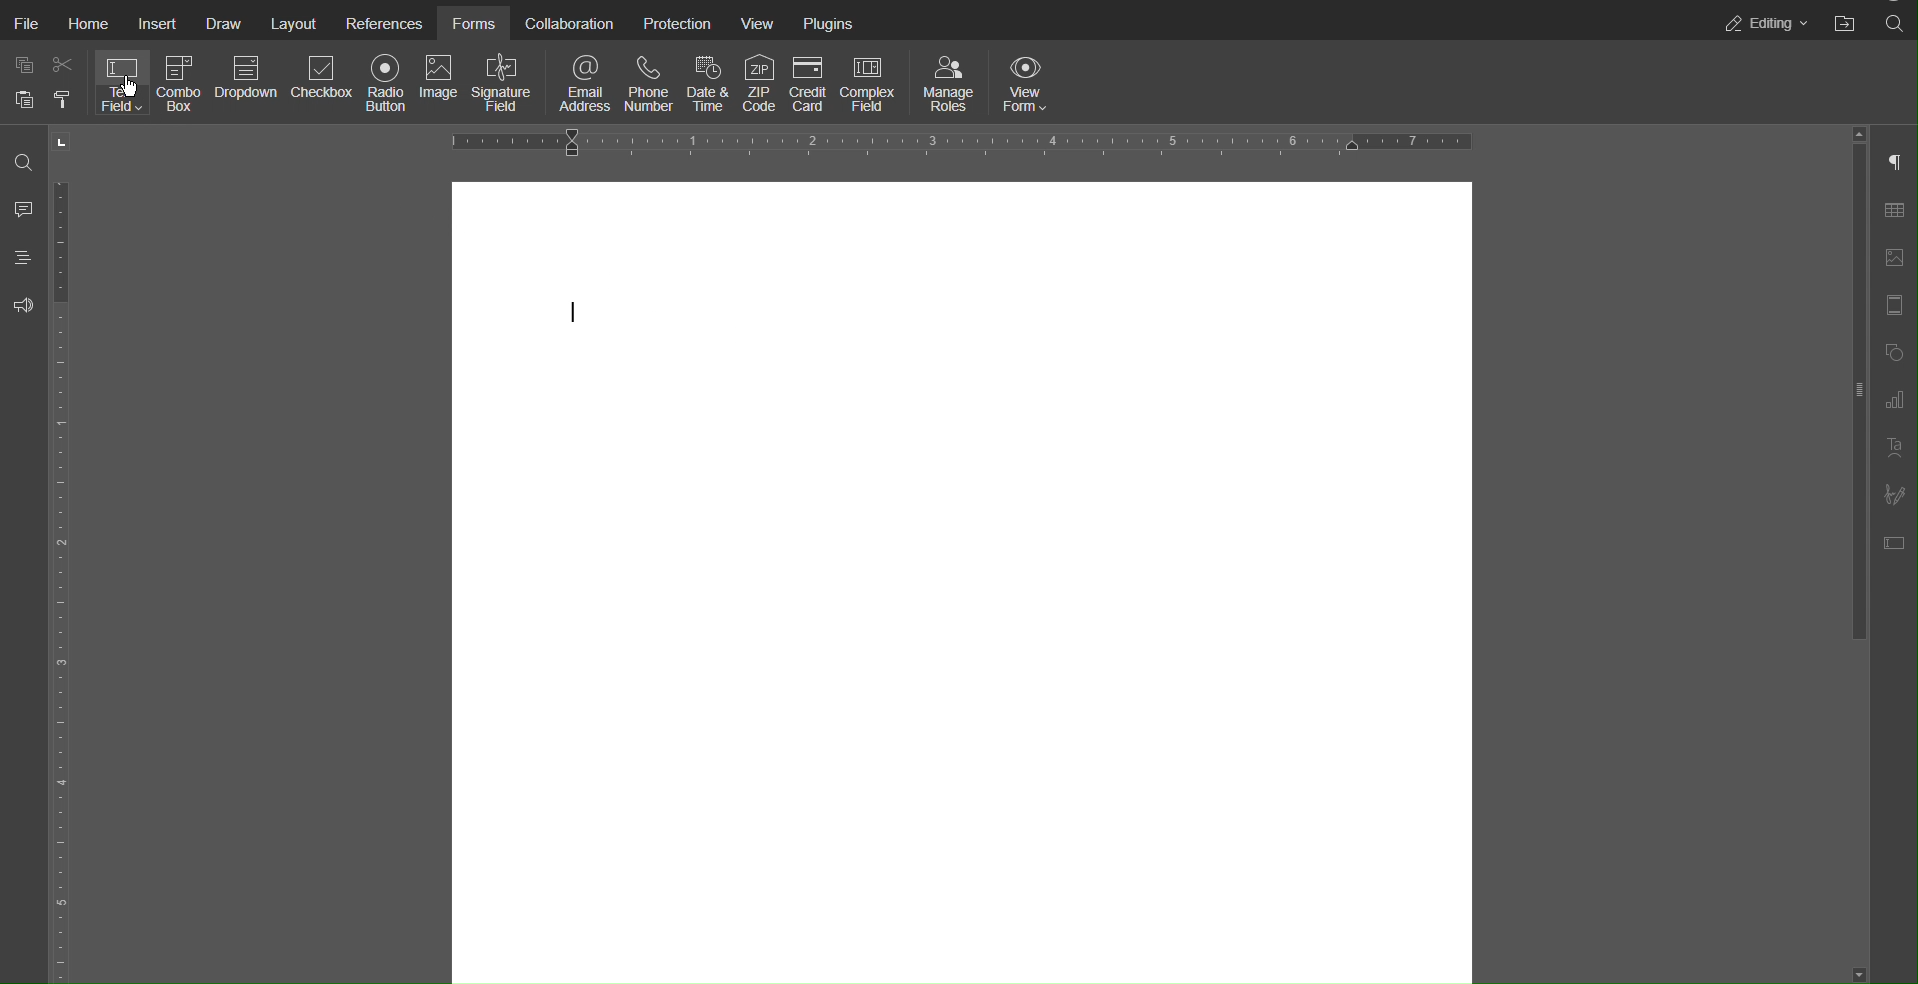  What do you see at coordinates (648, 83) in the screenshot?
I see `Phone Number` at bounding box center [648, 83].